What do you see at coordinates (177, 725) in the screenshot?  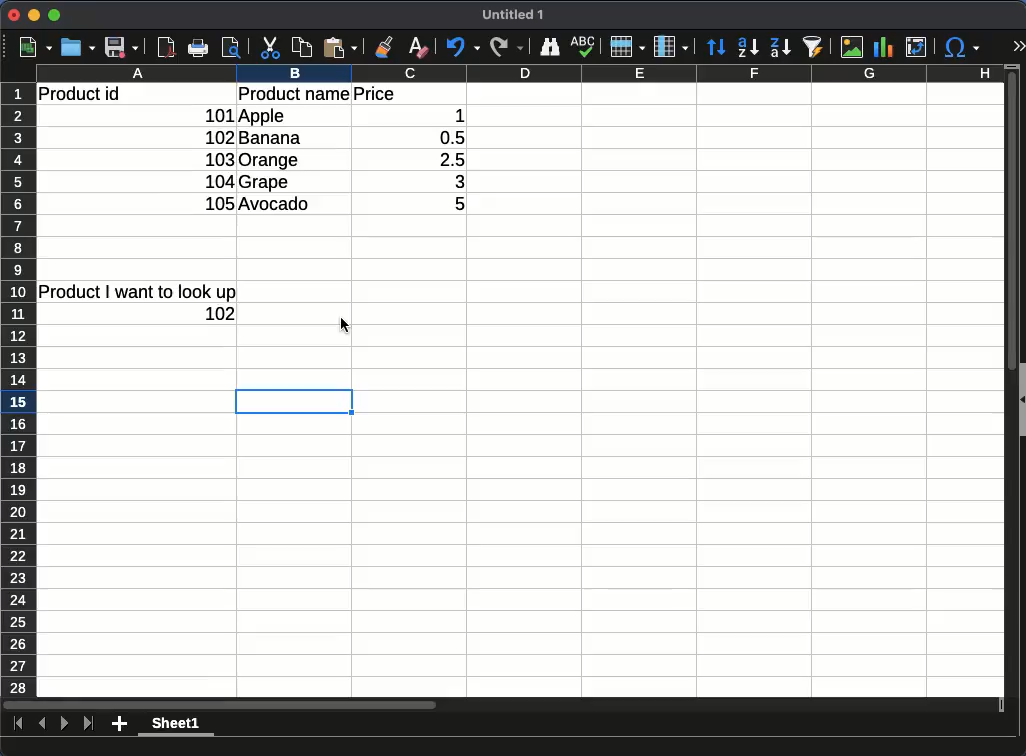 I see `sheet1` at bounding box center [177, 725].